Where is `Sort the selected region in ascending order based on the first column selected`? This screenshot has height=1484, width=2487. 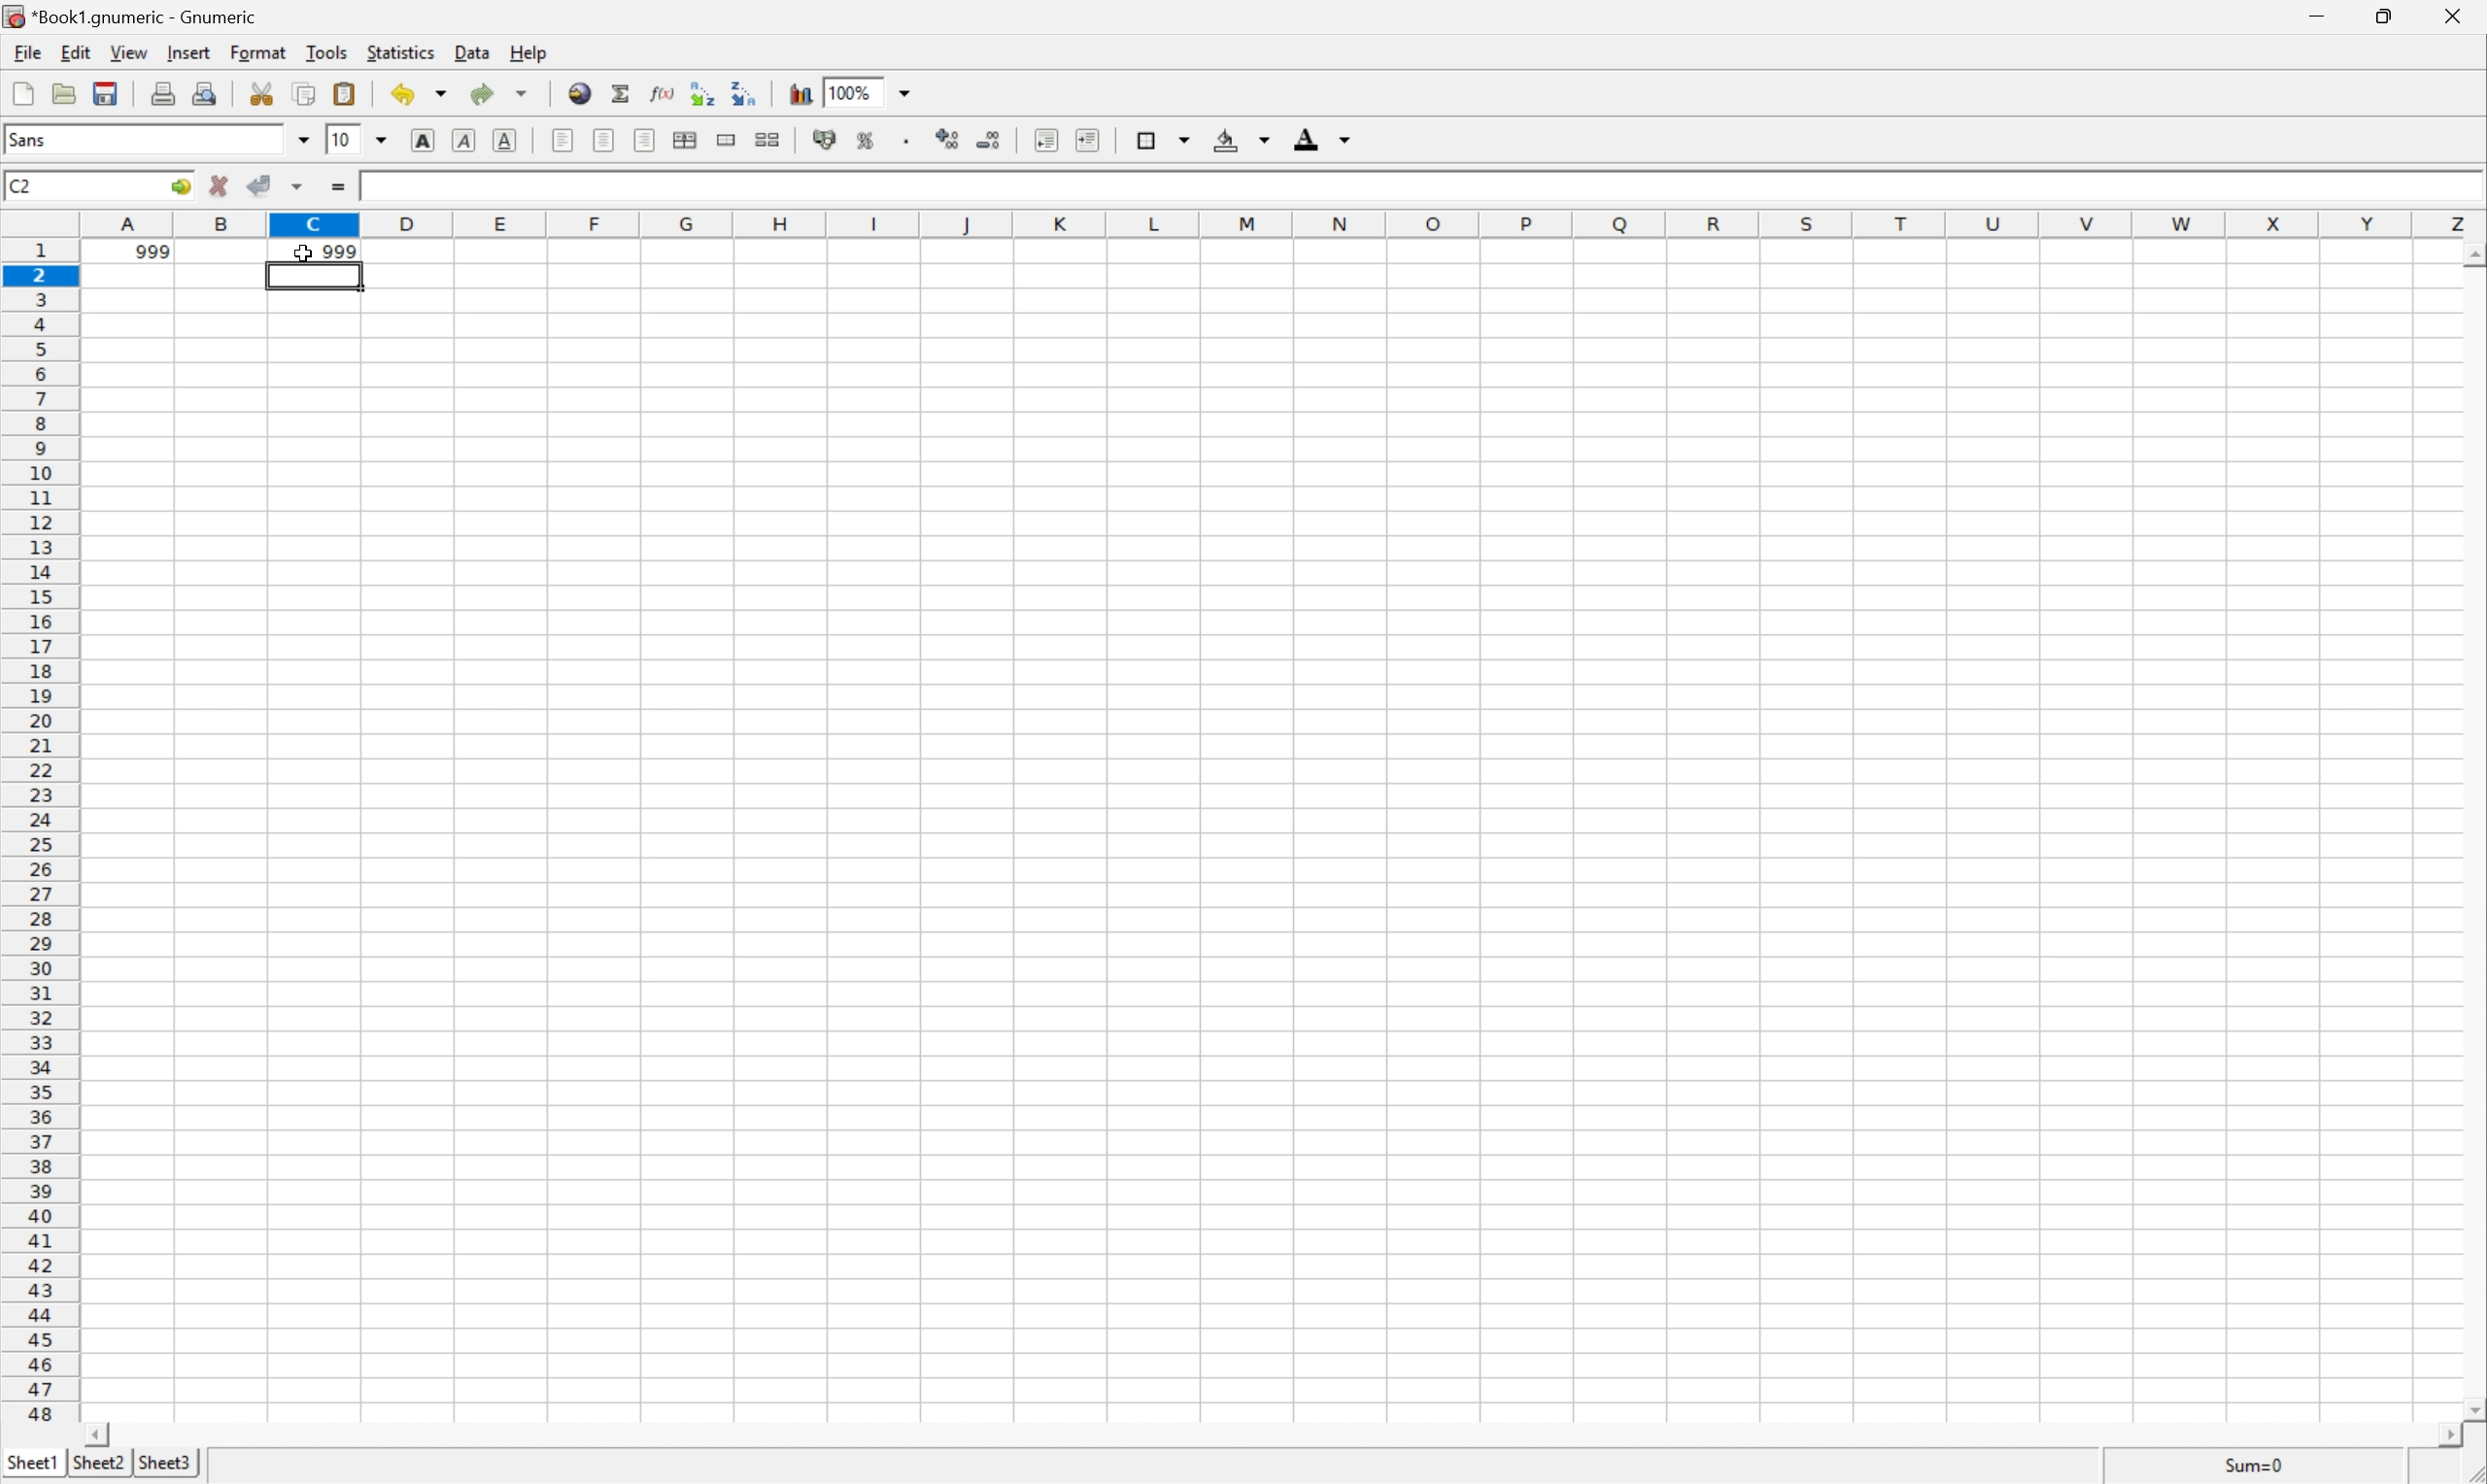 Sort the selected region in ascending order based on the first column selected is located at coordinates (703, 91).